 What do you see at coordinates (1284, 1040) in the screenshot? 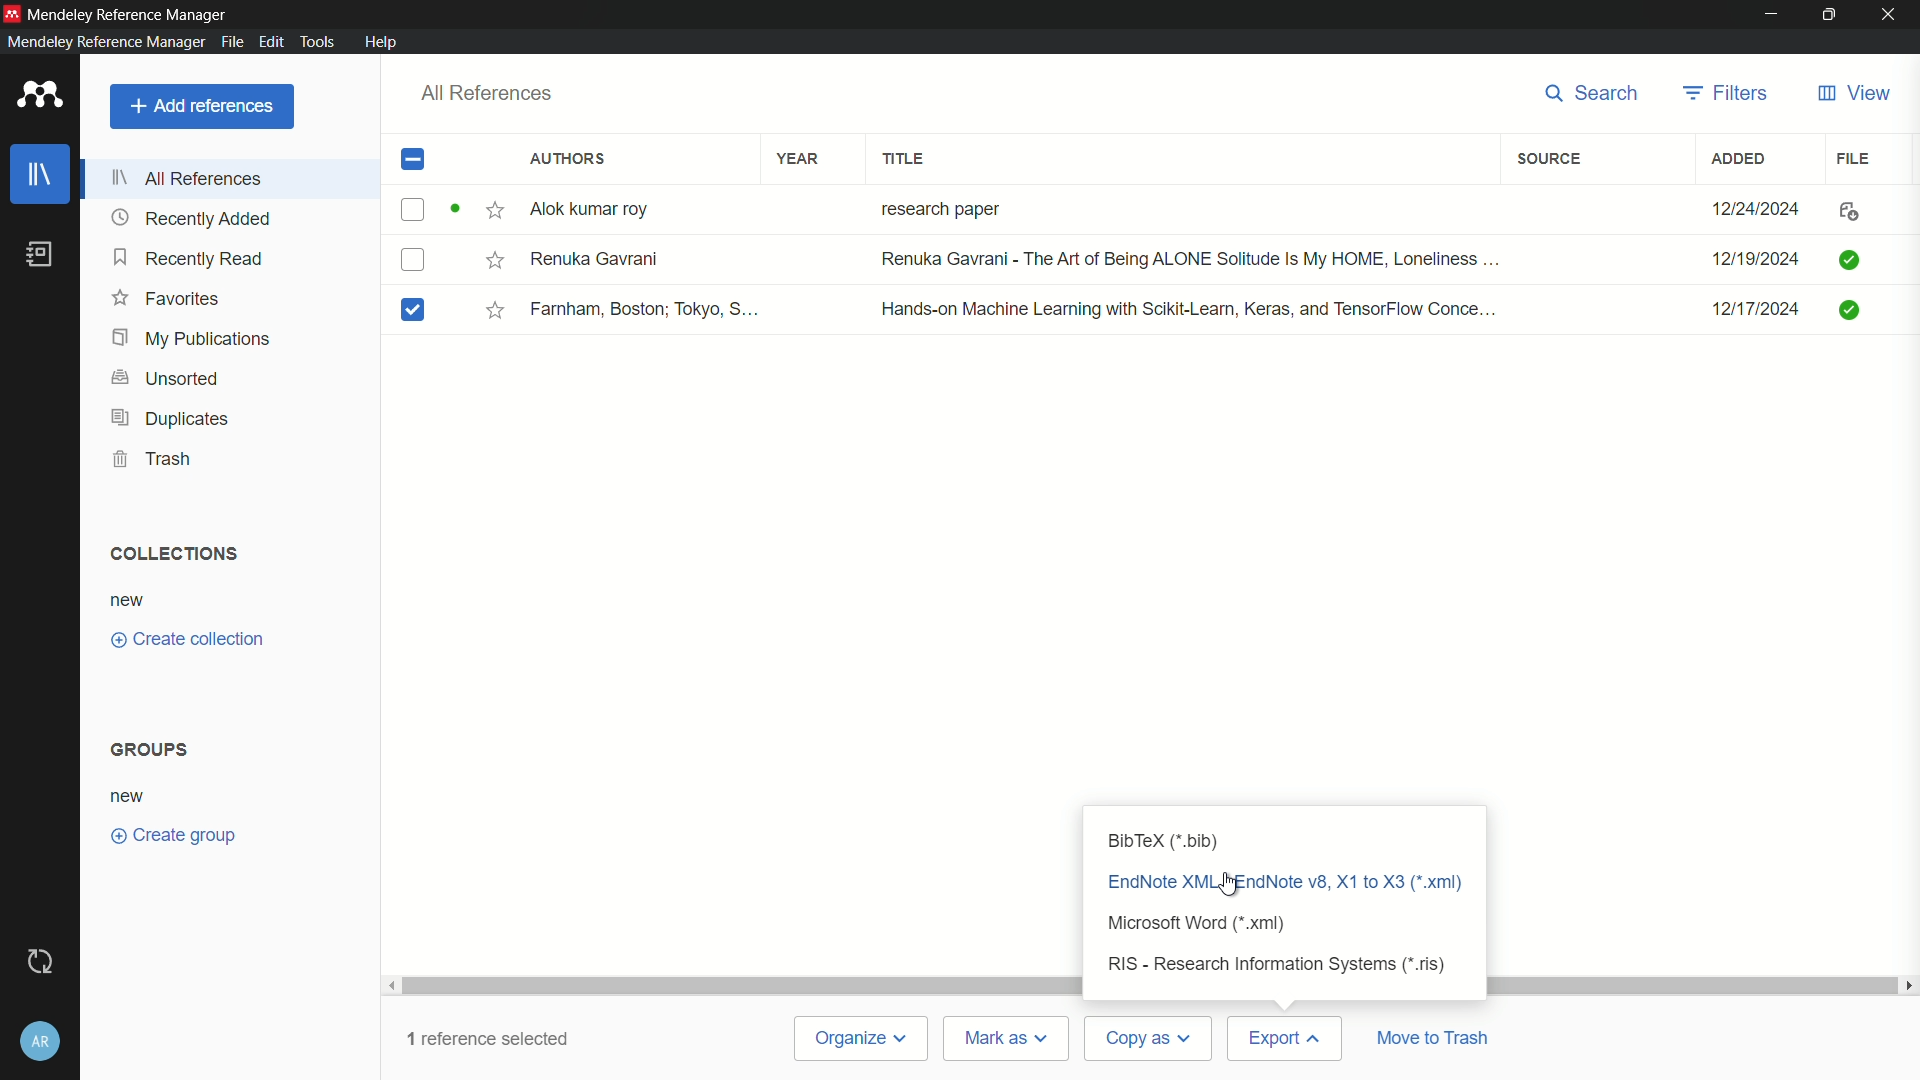
I see `export` at bounding box center [1284, 1040].